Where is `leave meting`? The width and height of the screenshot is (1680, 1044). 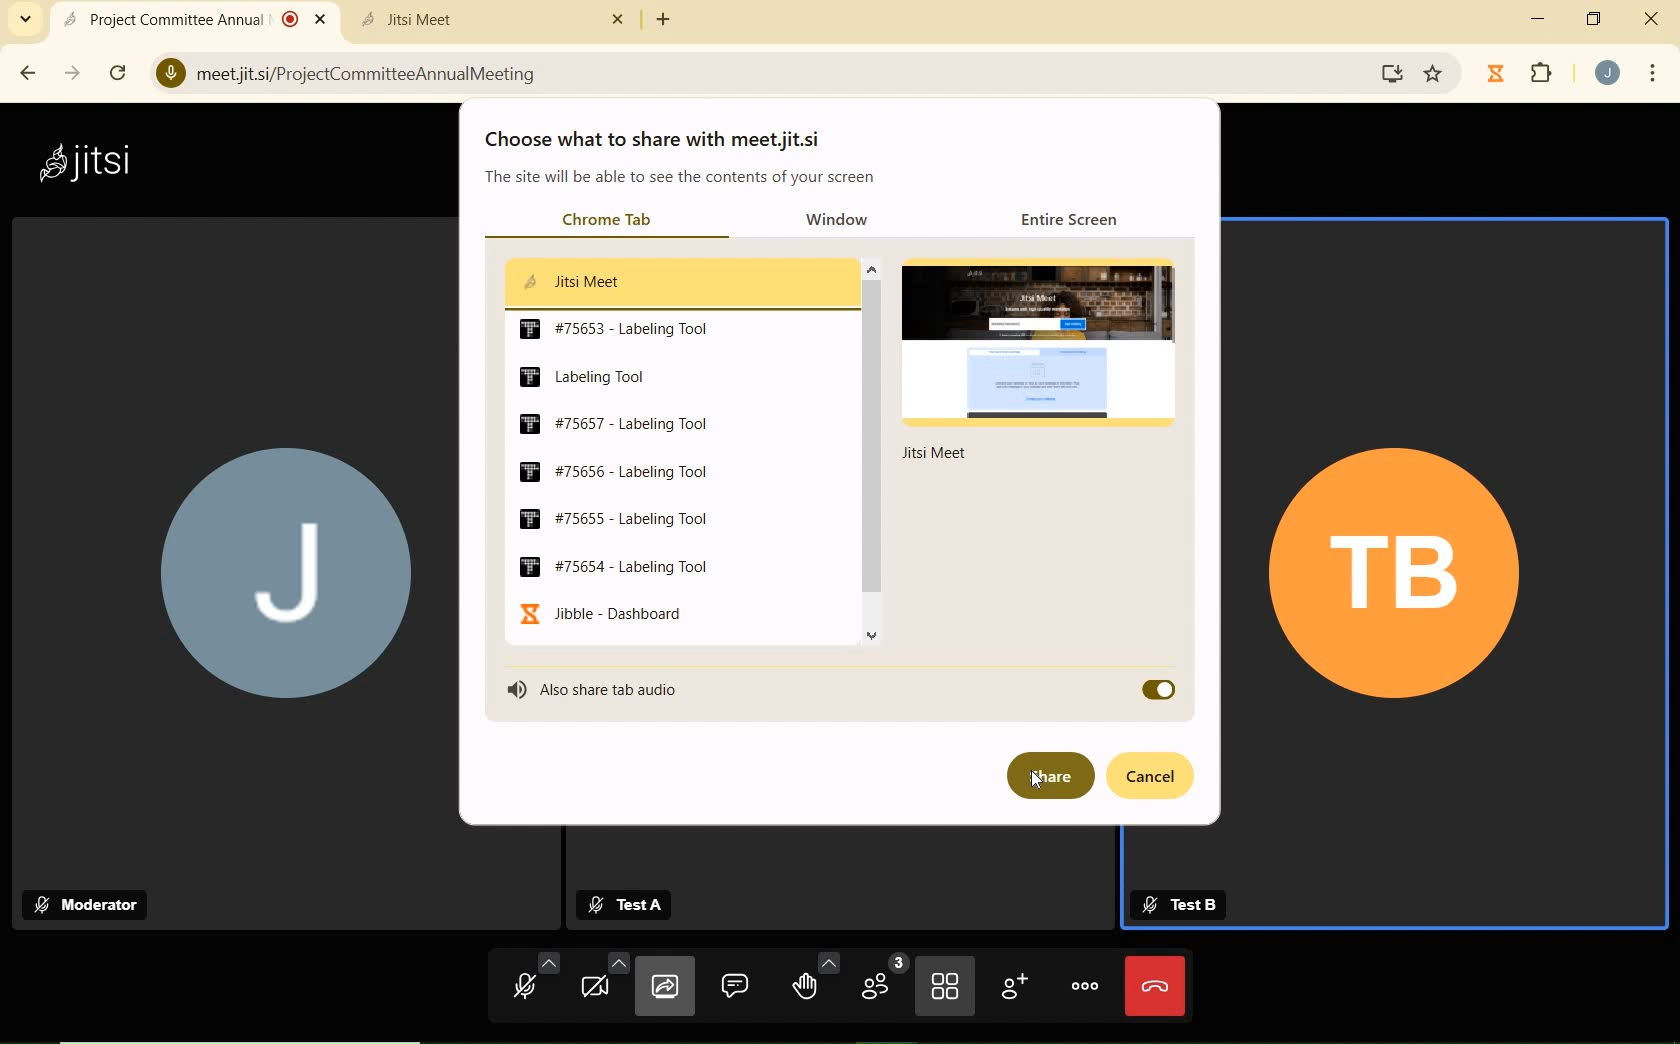 leave meting is located at coordinates (1154, 986).